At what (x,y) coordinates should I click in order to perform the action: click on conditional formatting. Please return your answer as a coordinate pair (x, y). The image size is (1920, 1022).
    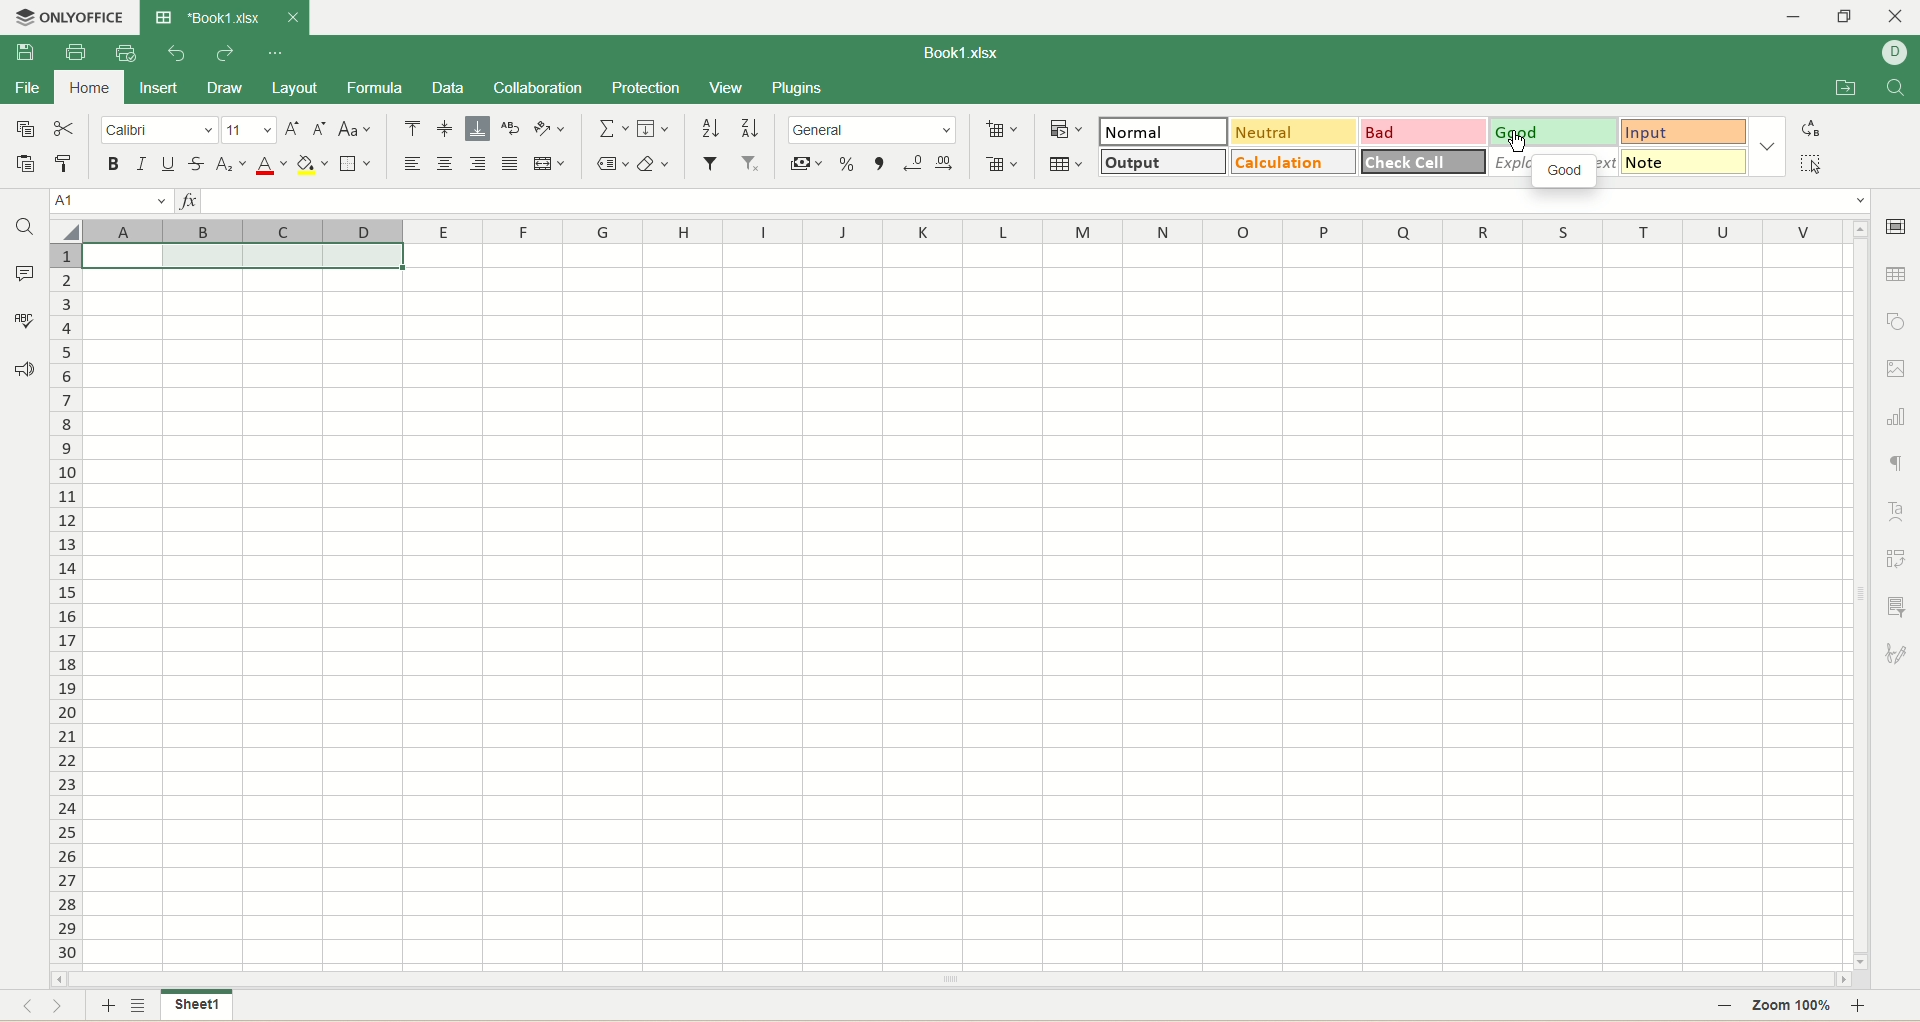
    Looking at the image, I should click on (1064, 128).